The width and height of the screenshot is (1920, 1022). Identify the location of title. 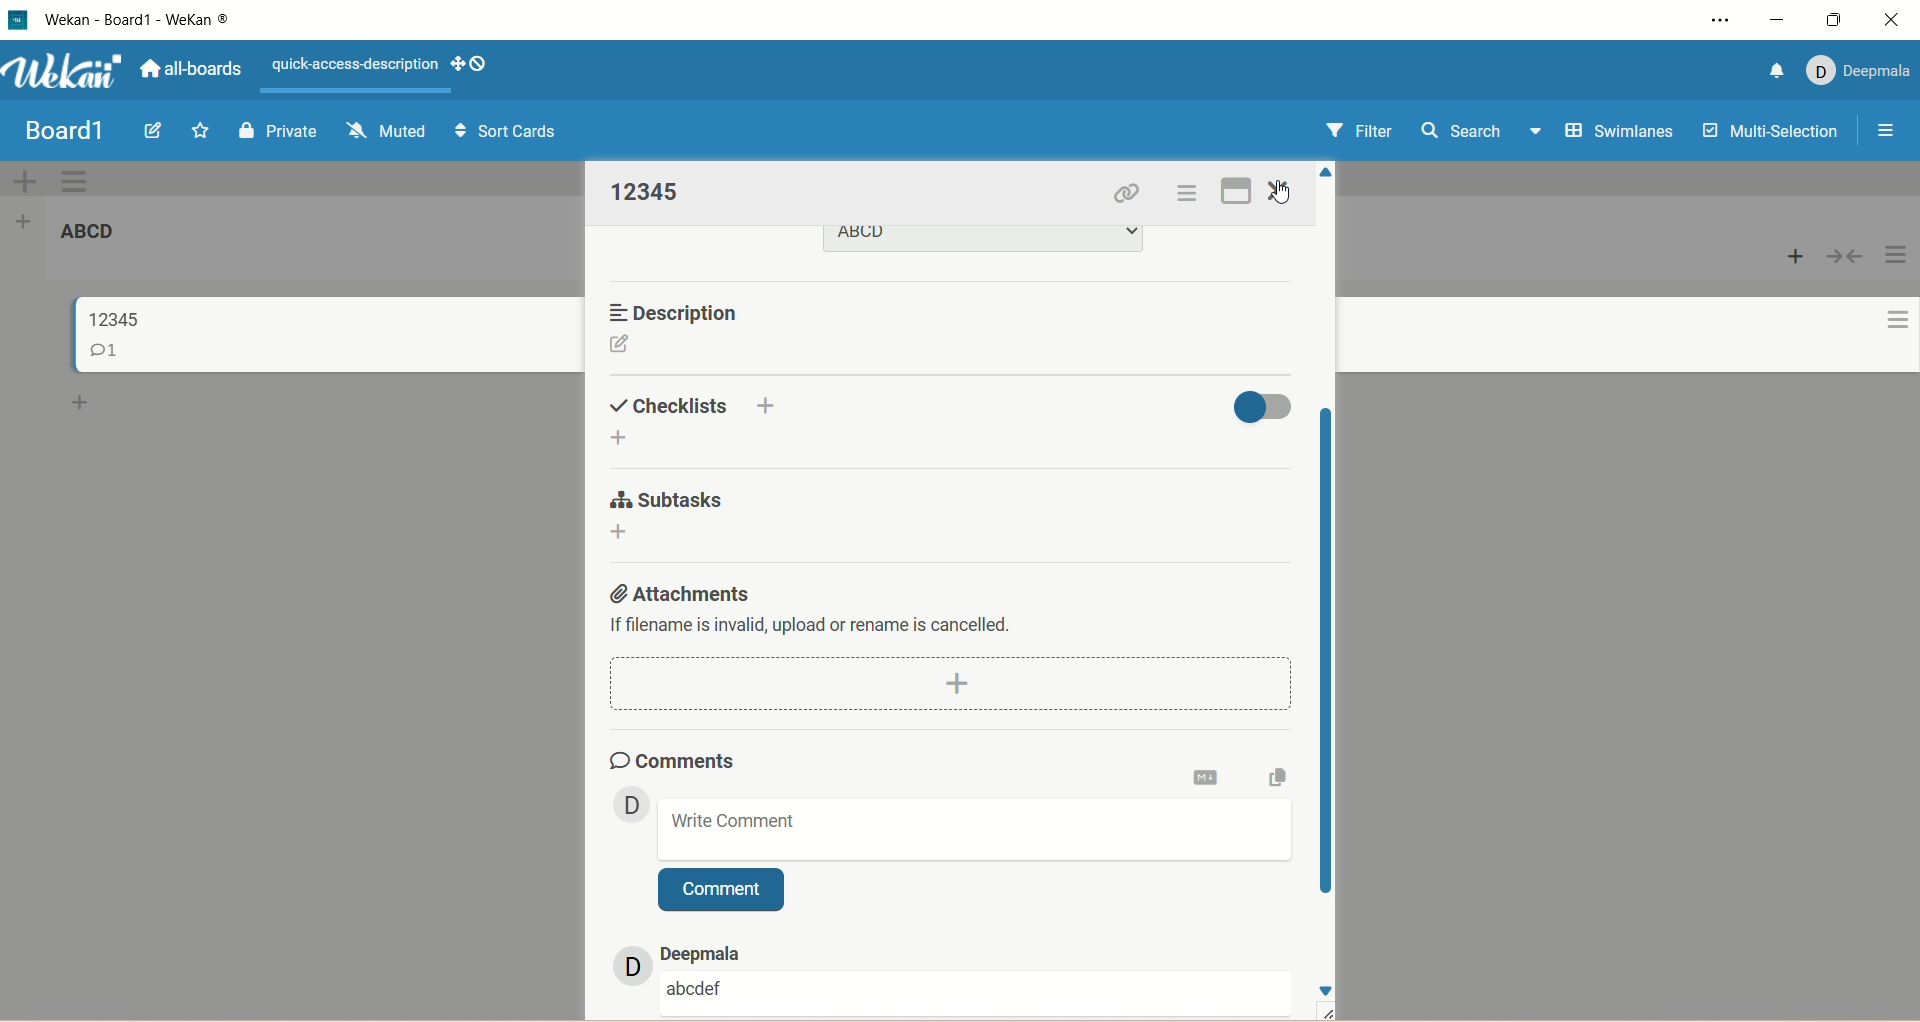
(63, 131).